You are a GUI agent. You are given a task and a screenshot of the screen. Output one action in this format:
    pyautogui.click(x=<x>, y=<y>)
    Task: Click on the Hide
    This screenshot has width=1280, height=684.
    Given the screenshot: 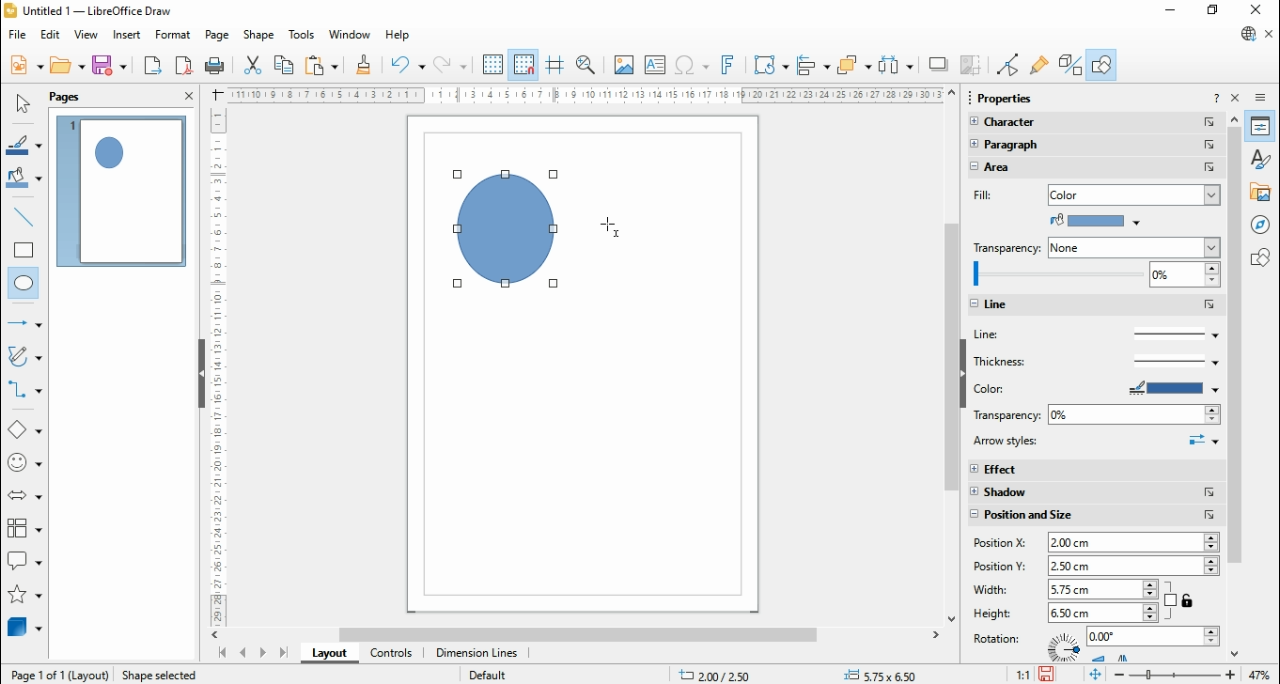 What is the action you would take?
    pyautogui.click(x=201, y=375)
    